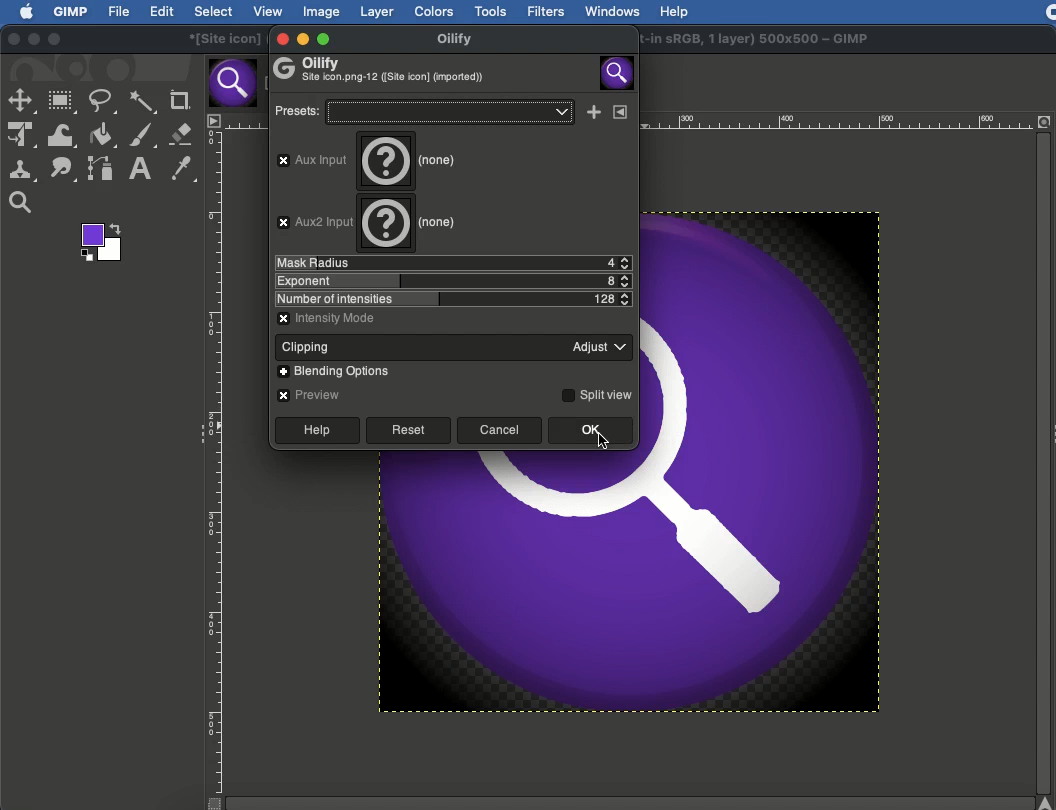 This screenshot has height=810, width=1056. I want to click on Maximize, so click(53, 40).